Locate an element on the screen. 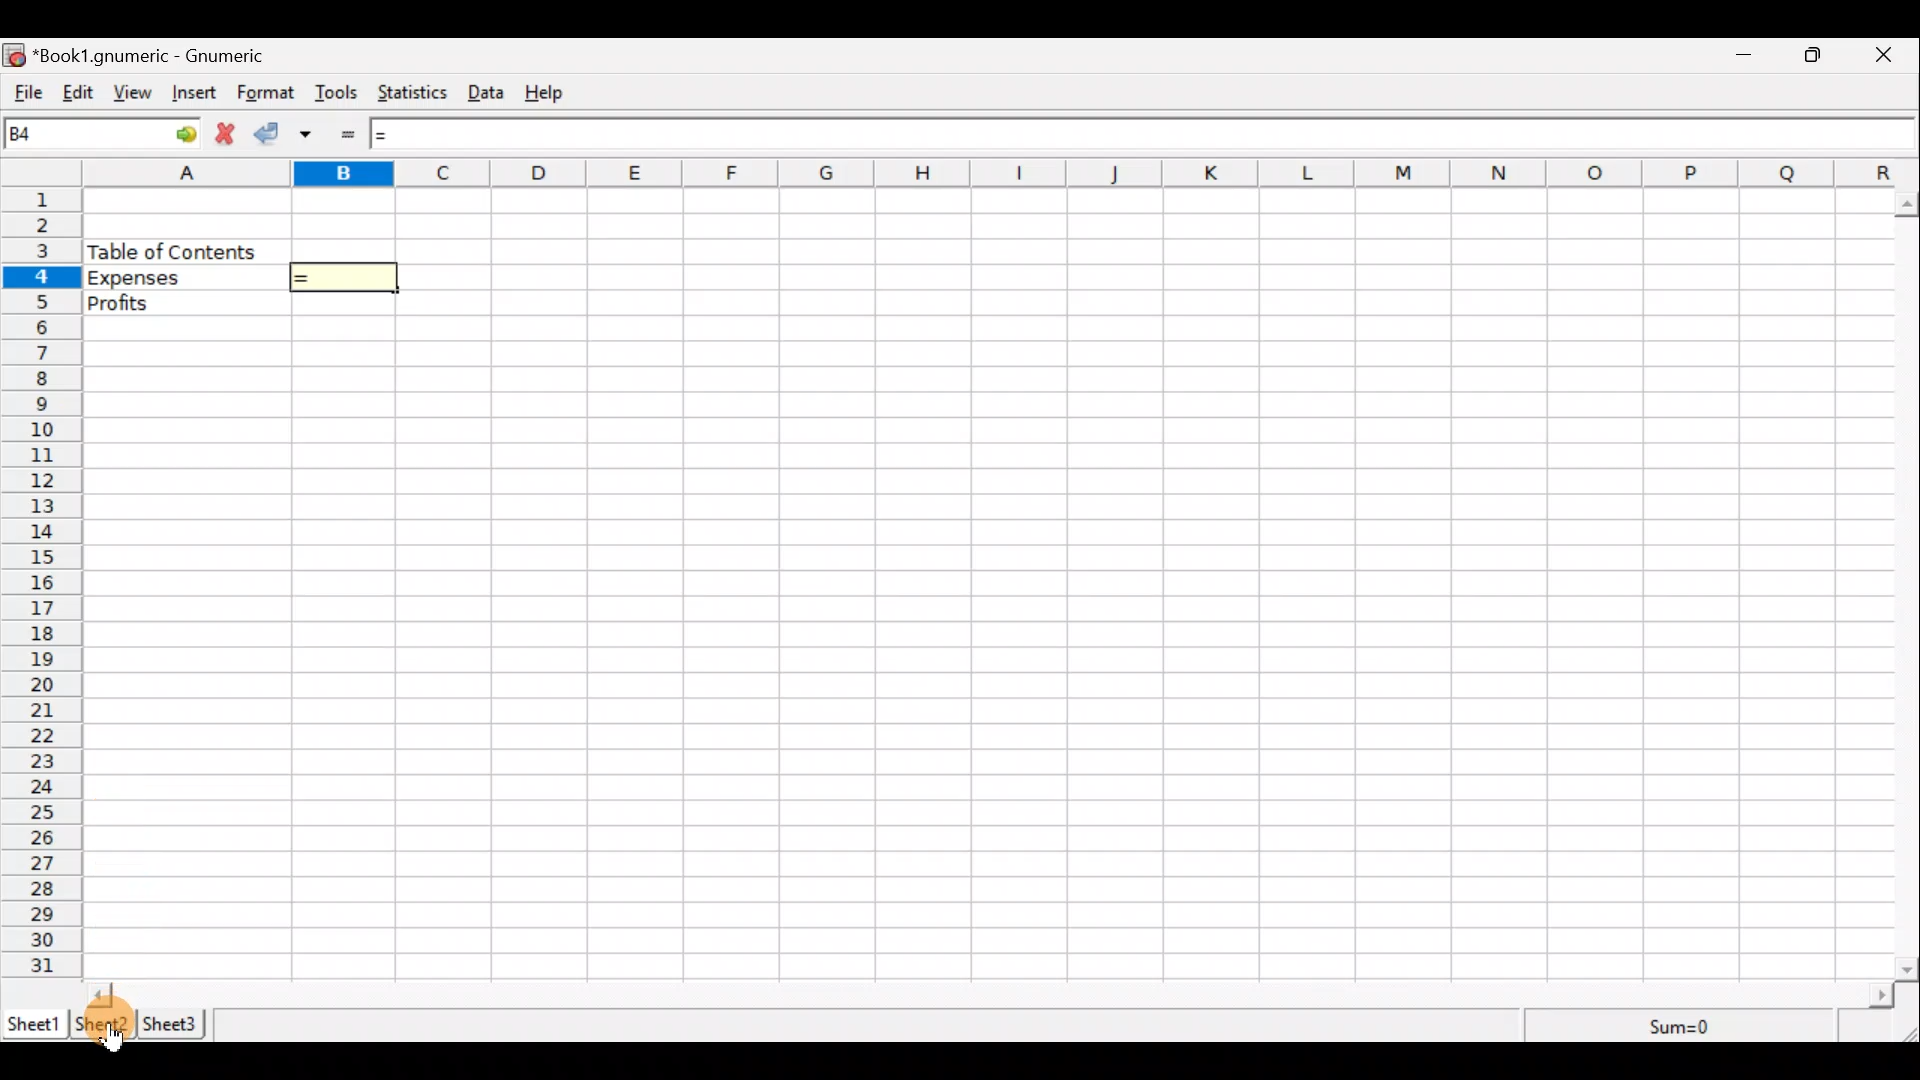  Cursor on sheet 2 is located at coordinates (106, 1011).